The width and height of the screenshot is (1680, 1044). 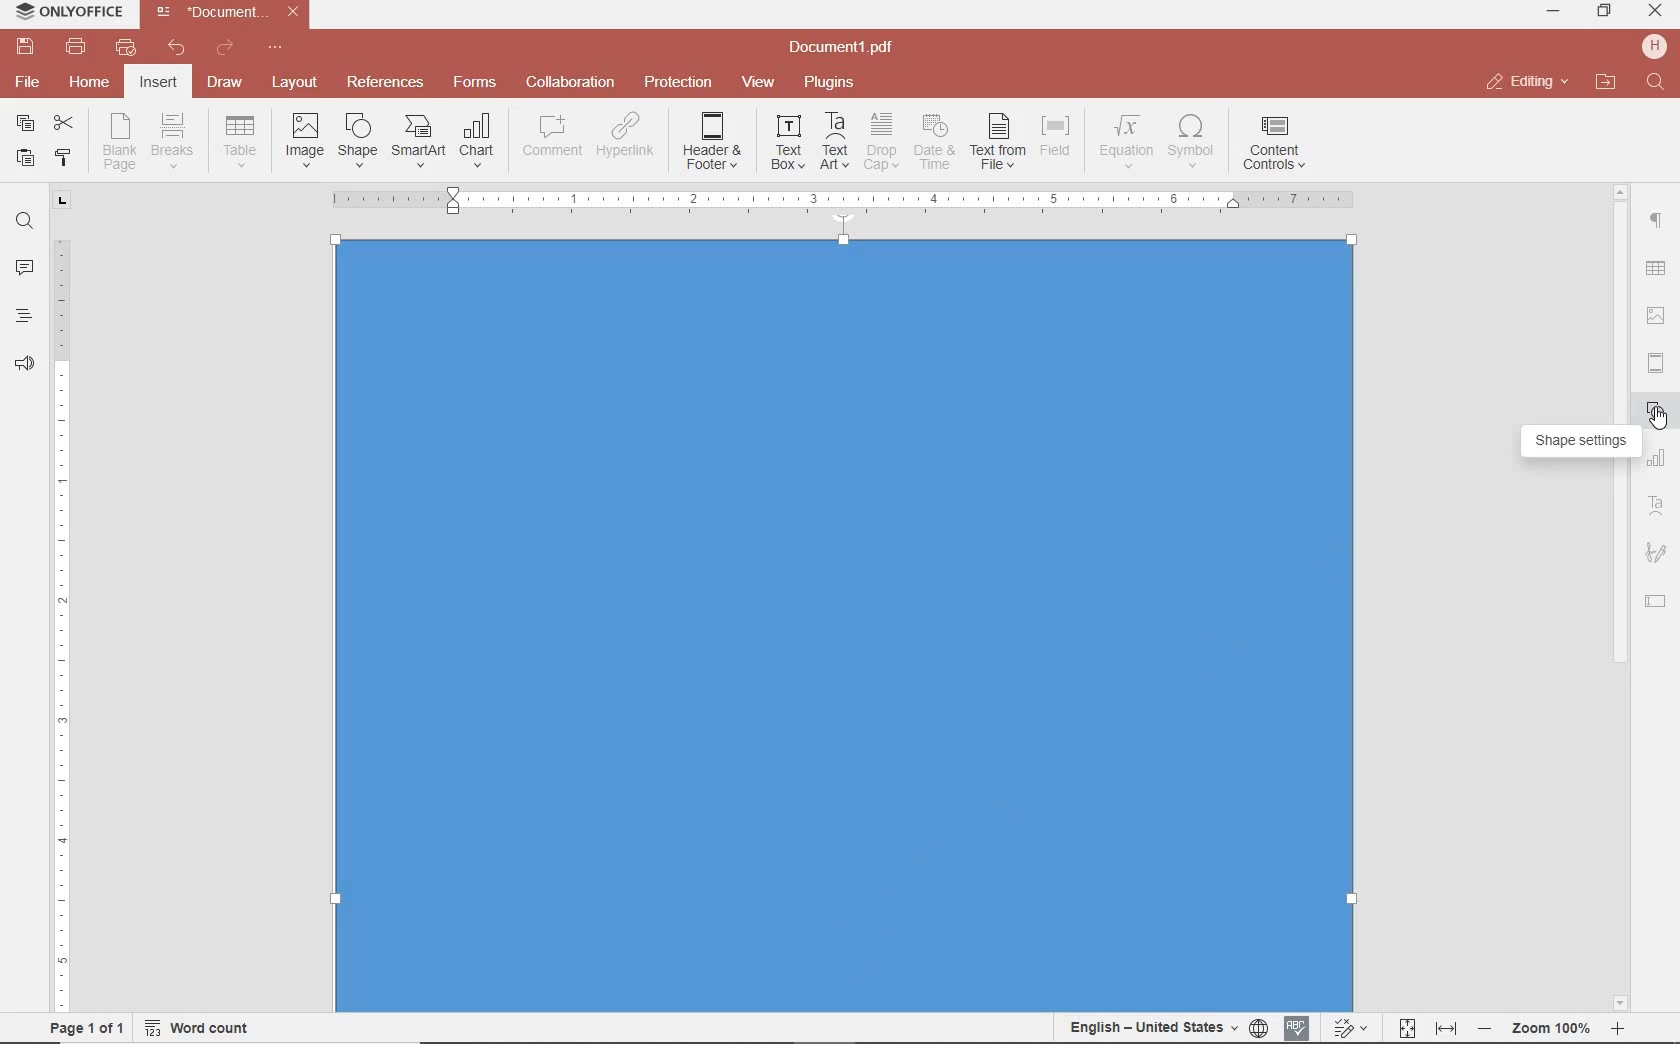 What do you see at coordinates (419, 140) in the screenshot?
I see `INSERT SMART ART` at bounding box center [419, 140].